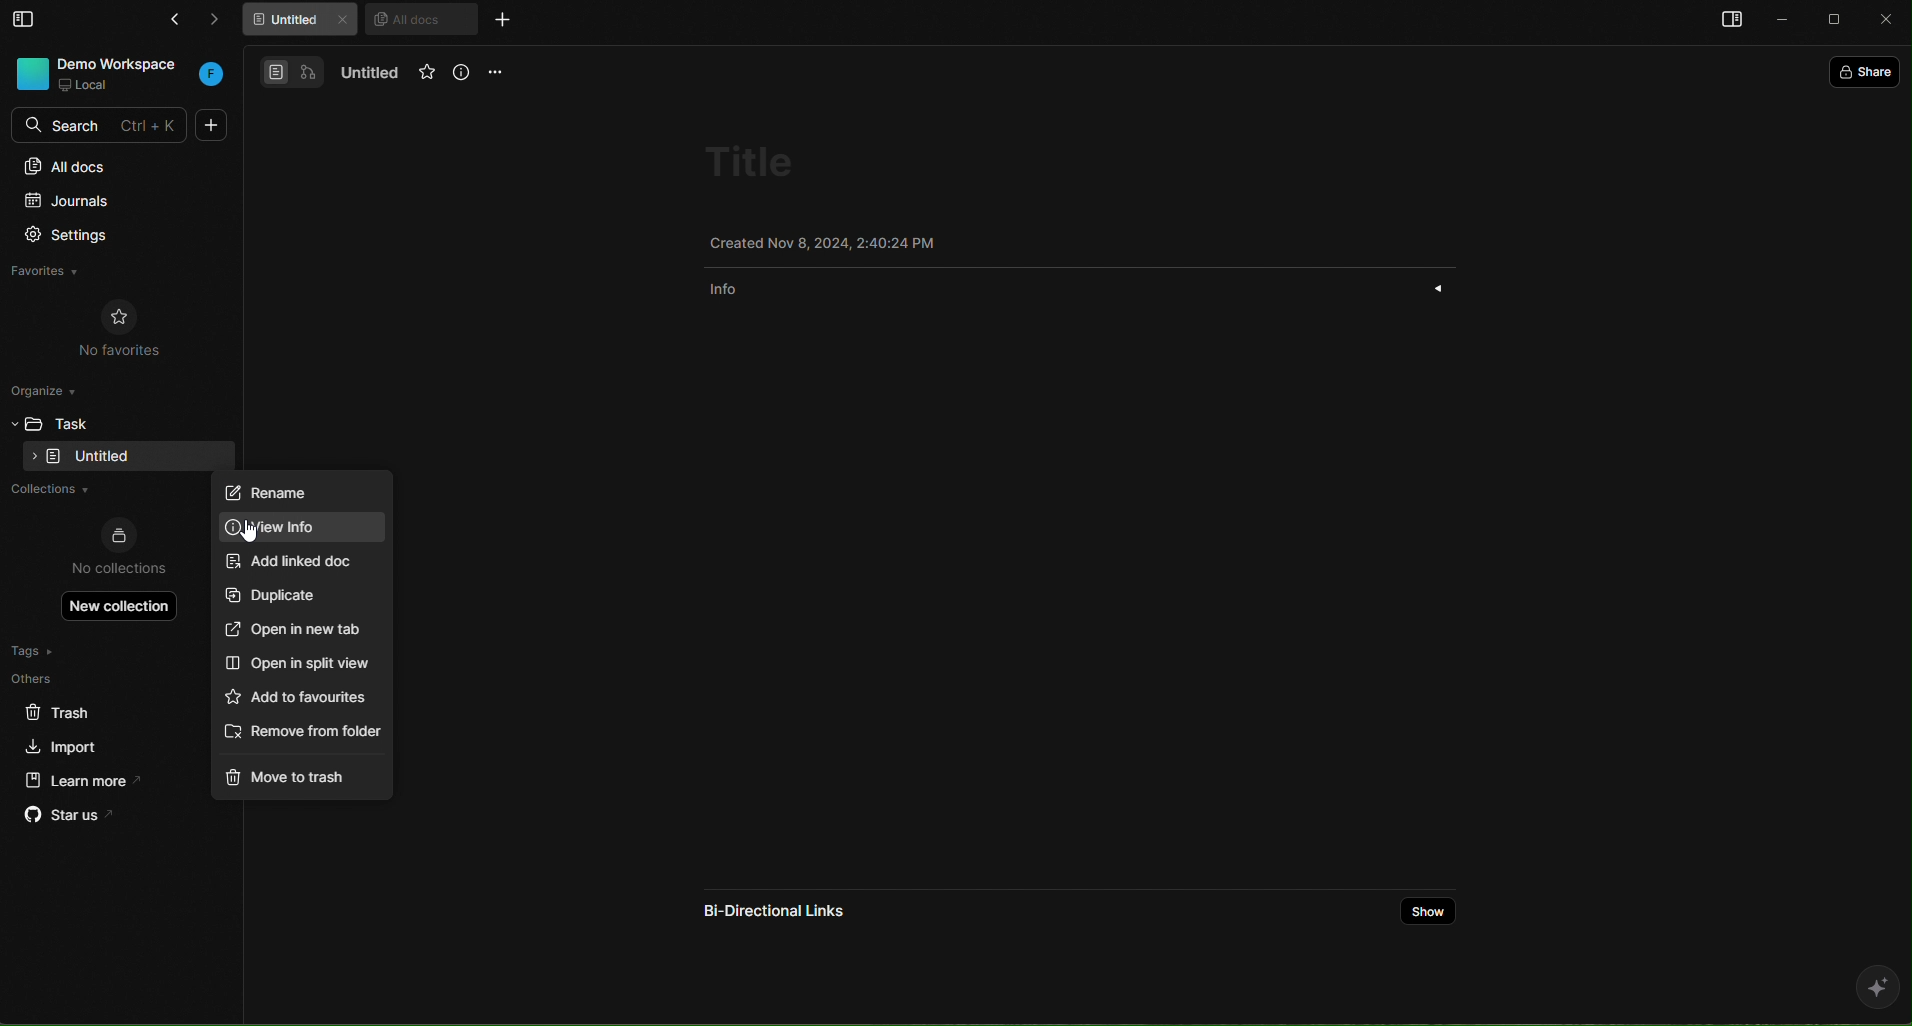 The height and width of the screenshot is (1026, 1912). Describe the element at coordinates (112, 491) in the screenshot. I see `collections` at that location.